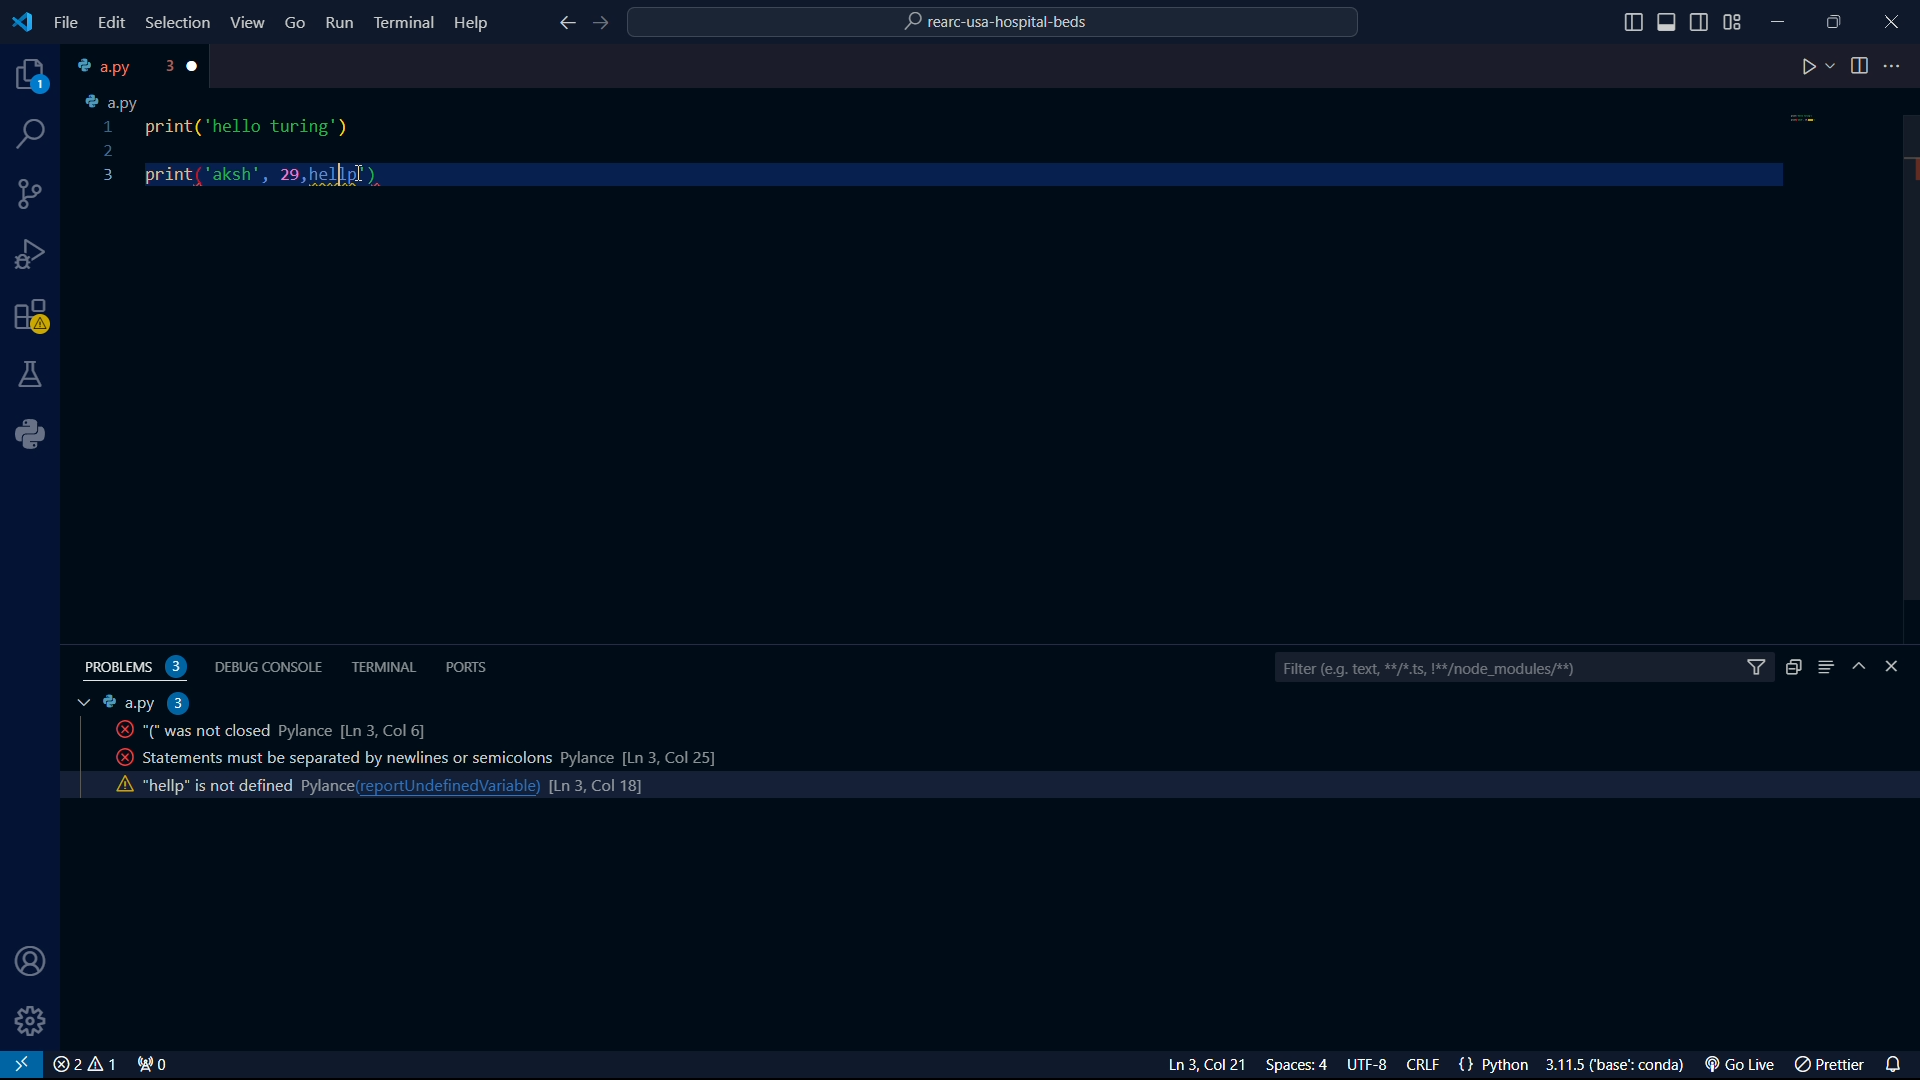 This screenshot has width=1920, height=1080. Describe the element at coordinates (403, 756) in the screenshot. I see `activity code` at that location.